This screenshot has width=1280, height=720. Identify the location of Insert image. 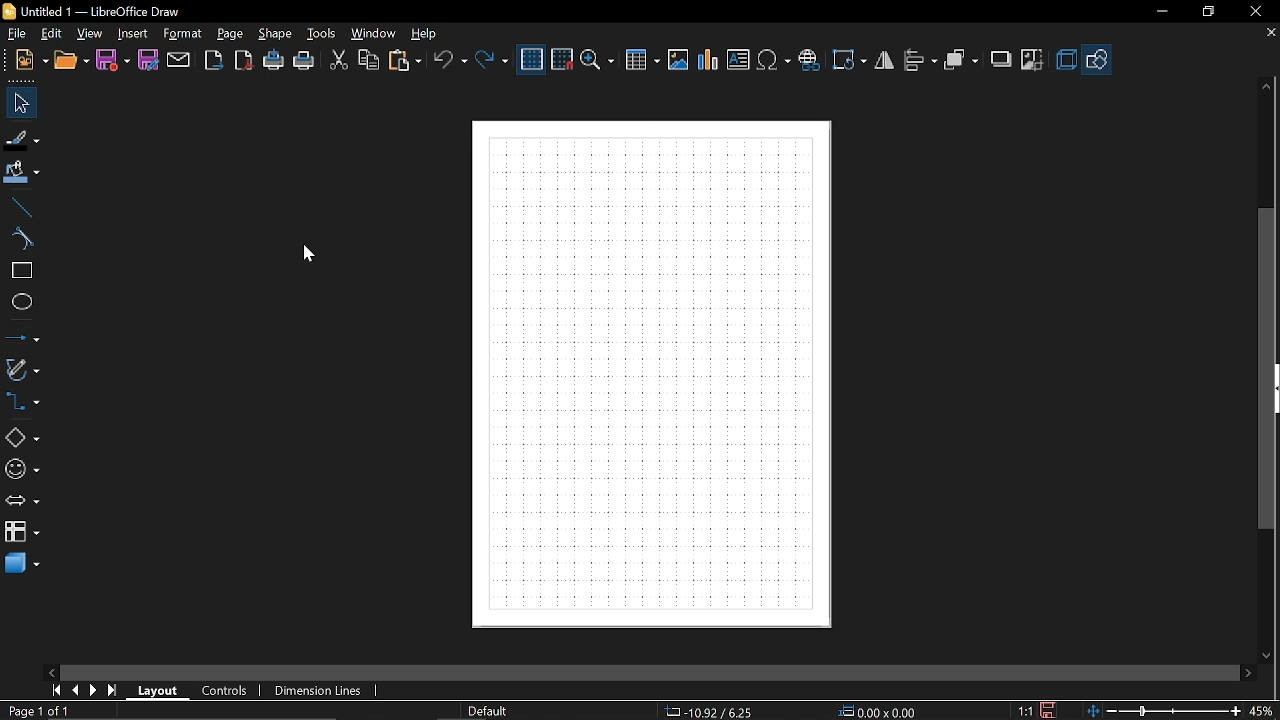
(678, 61).